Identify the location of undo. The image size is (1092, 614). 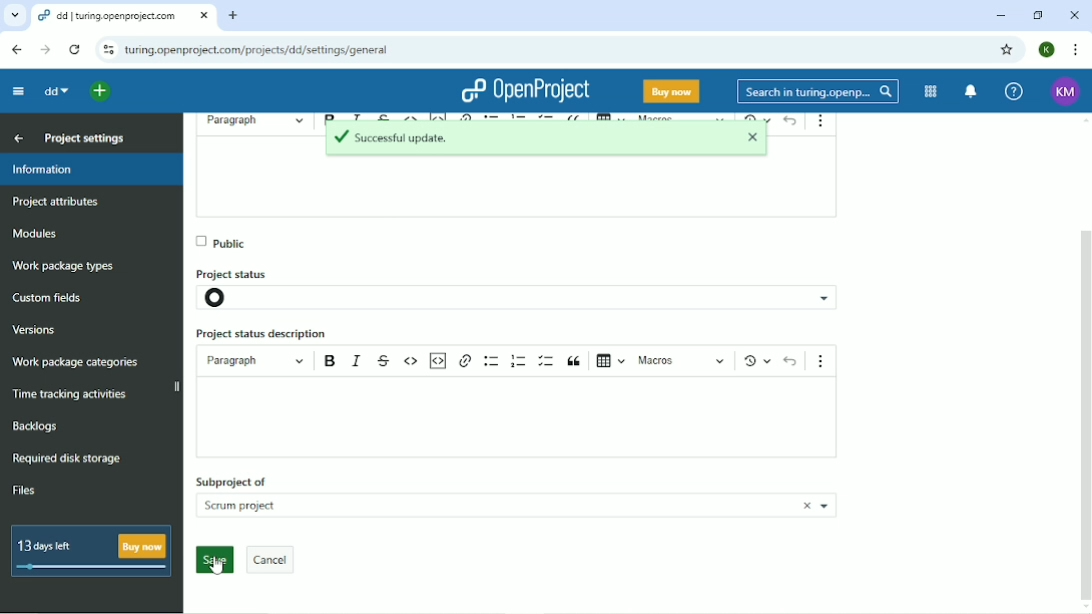
(794, 124).